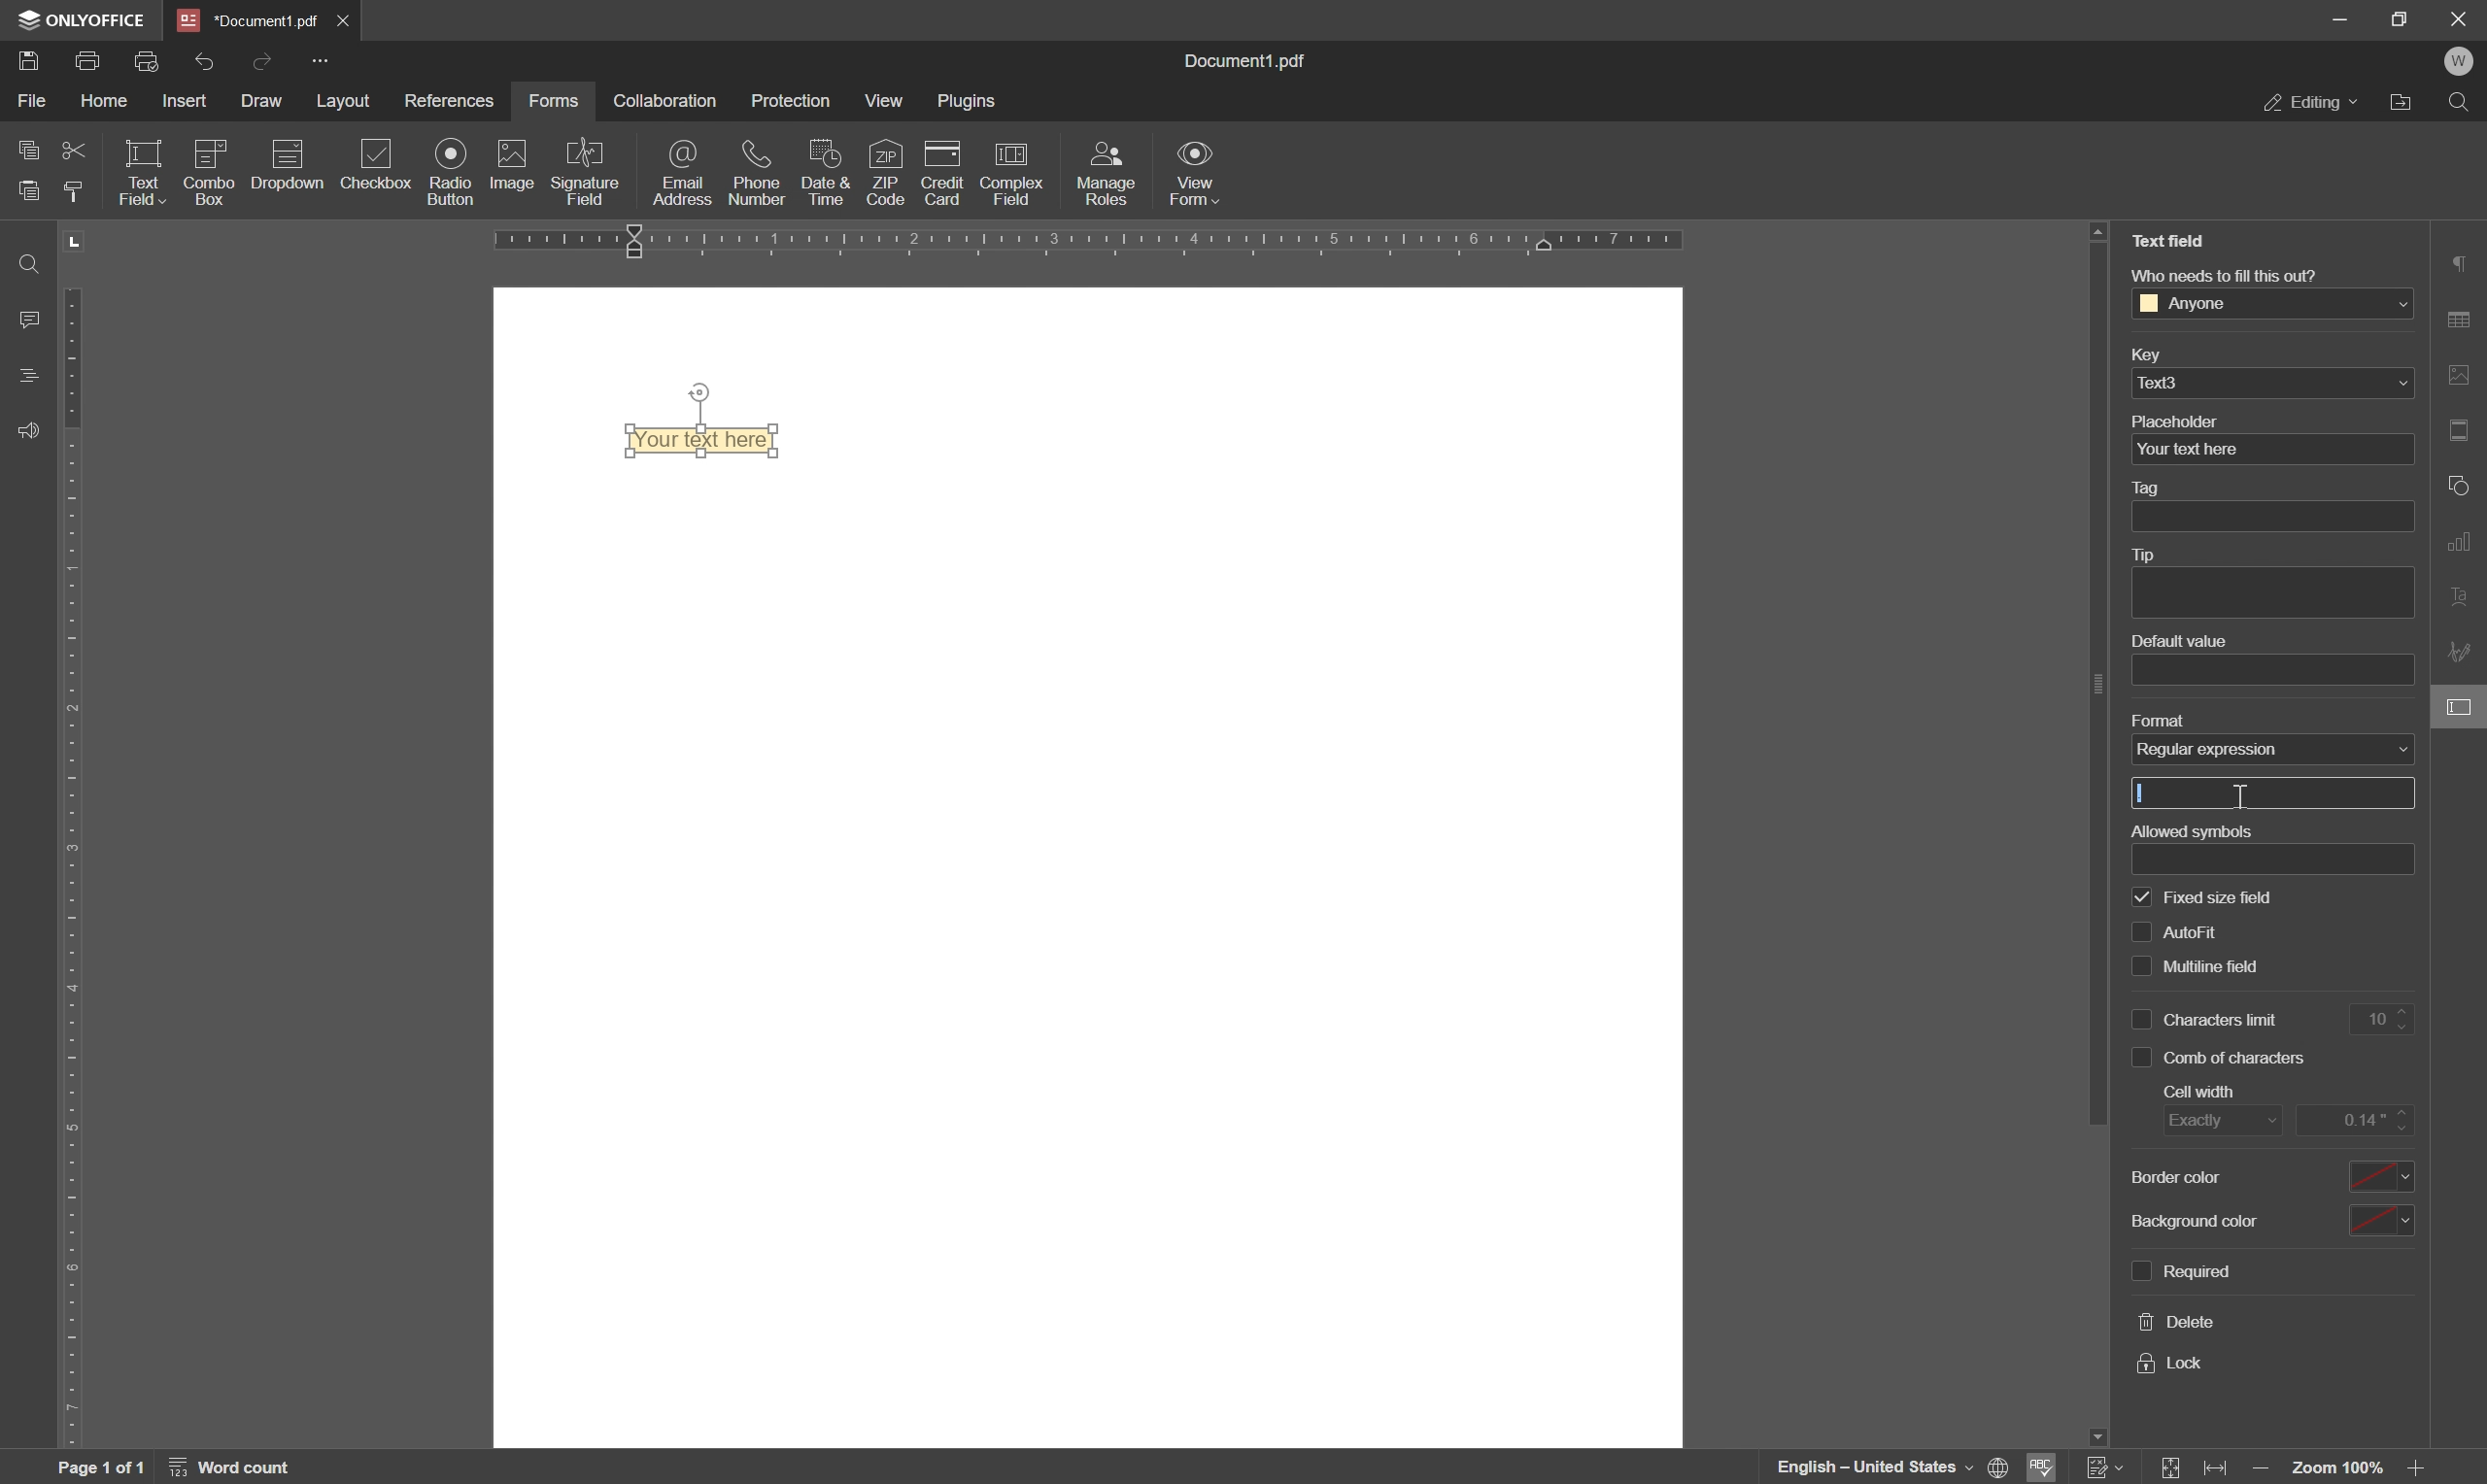  Describe the element at coordinates (2178, 420) in the screenshot. I see `placeholder` at that location.